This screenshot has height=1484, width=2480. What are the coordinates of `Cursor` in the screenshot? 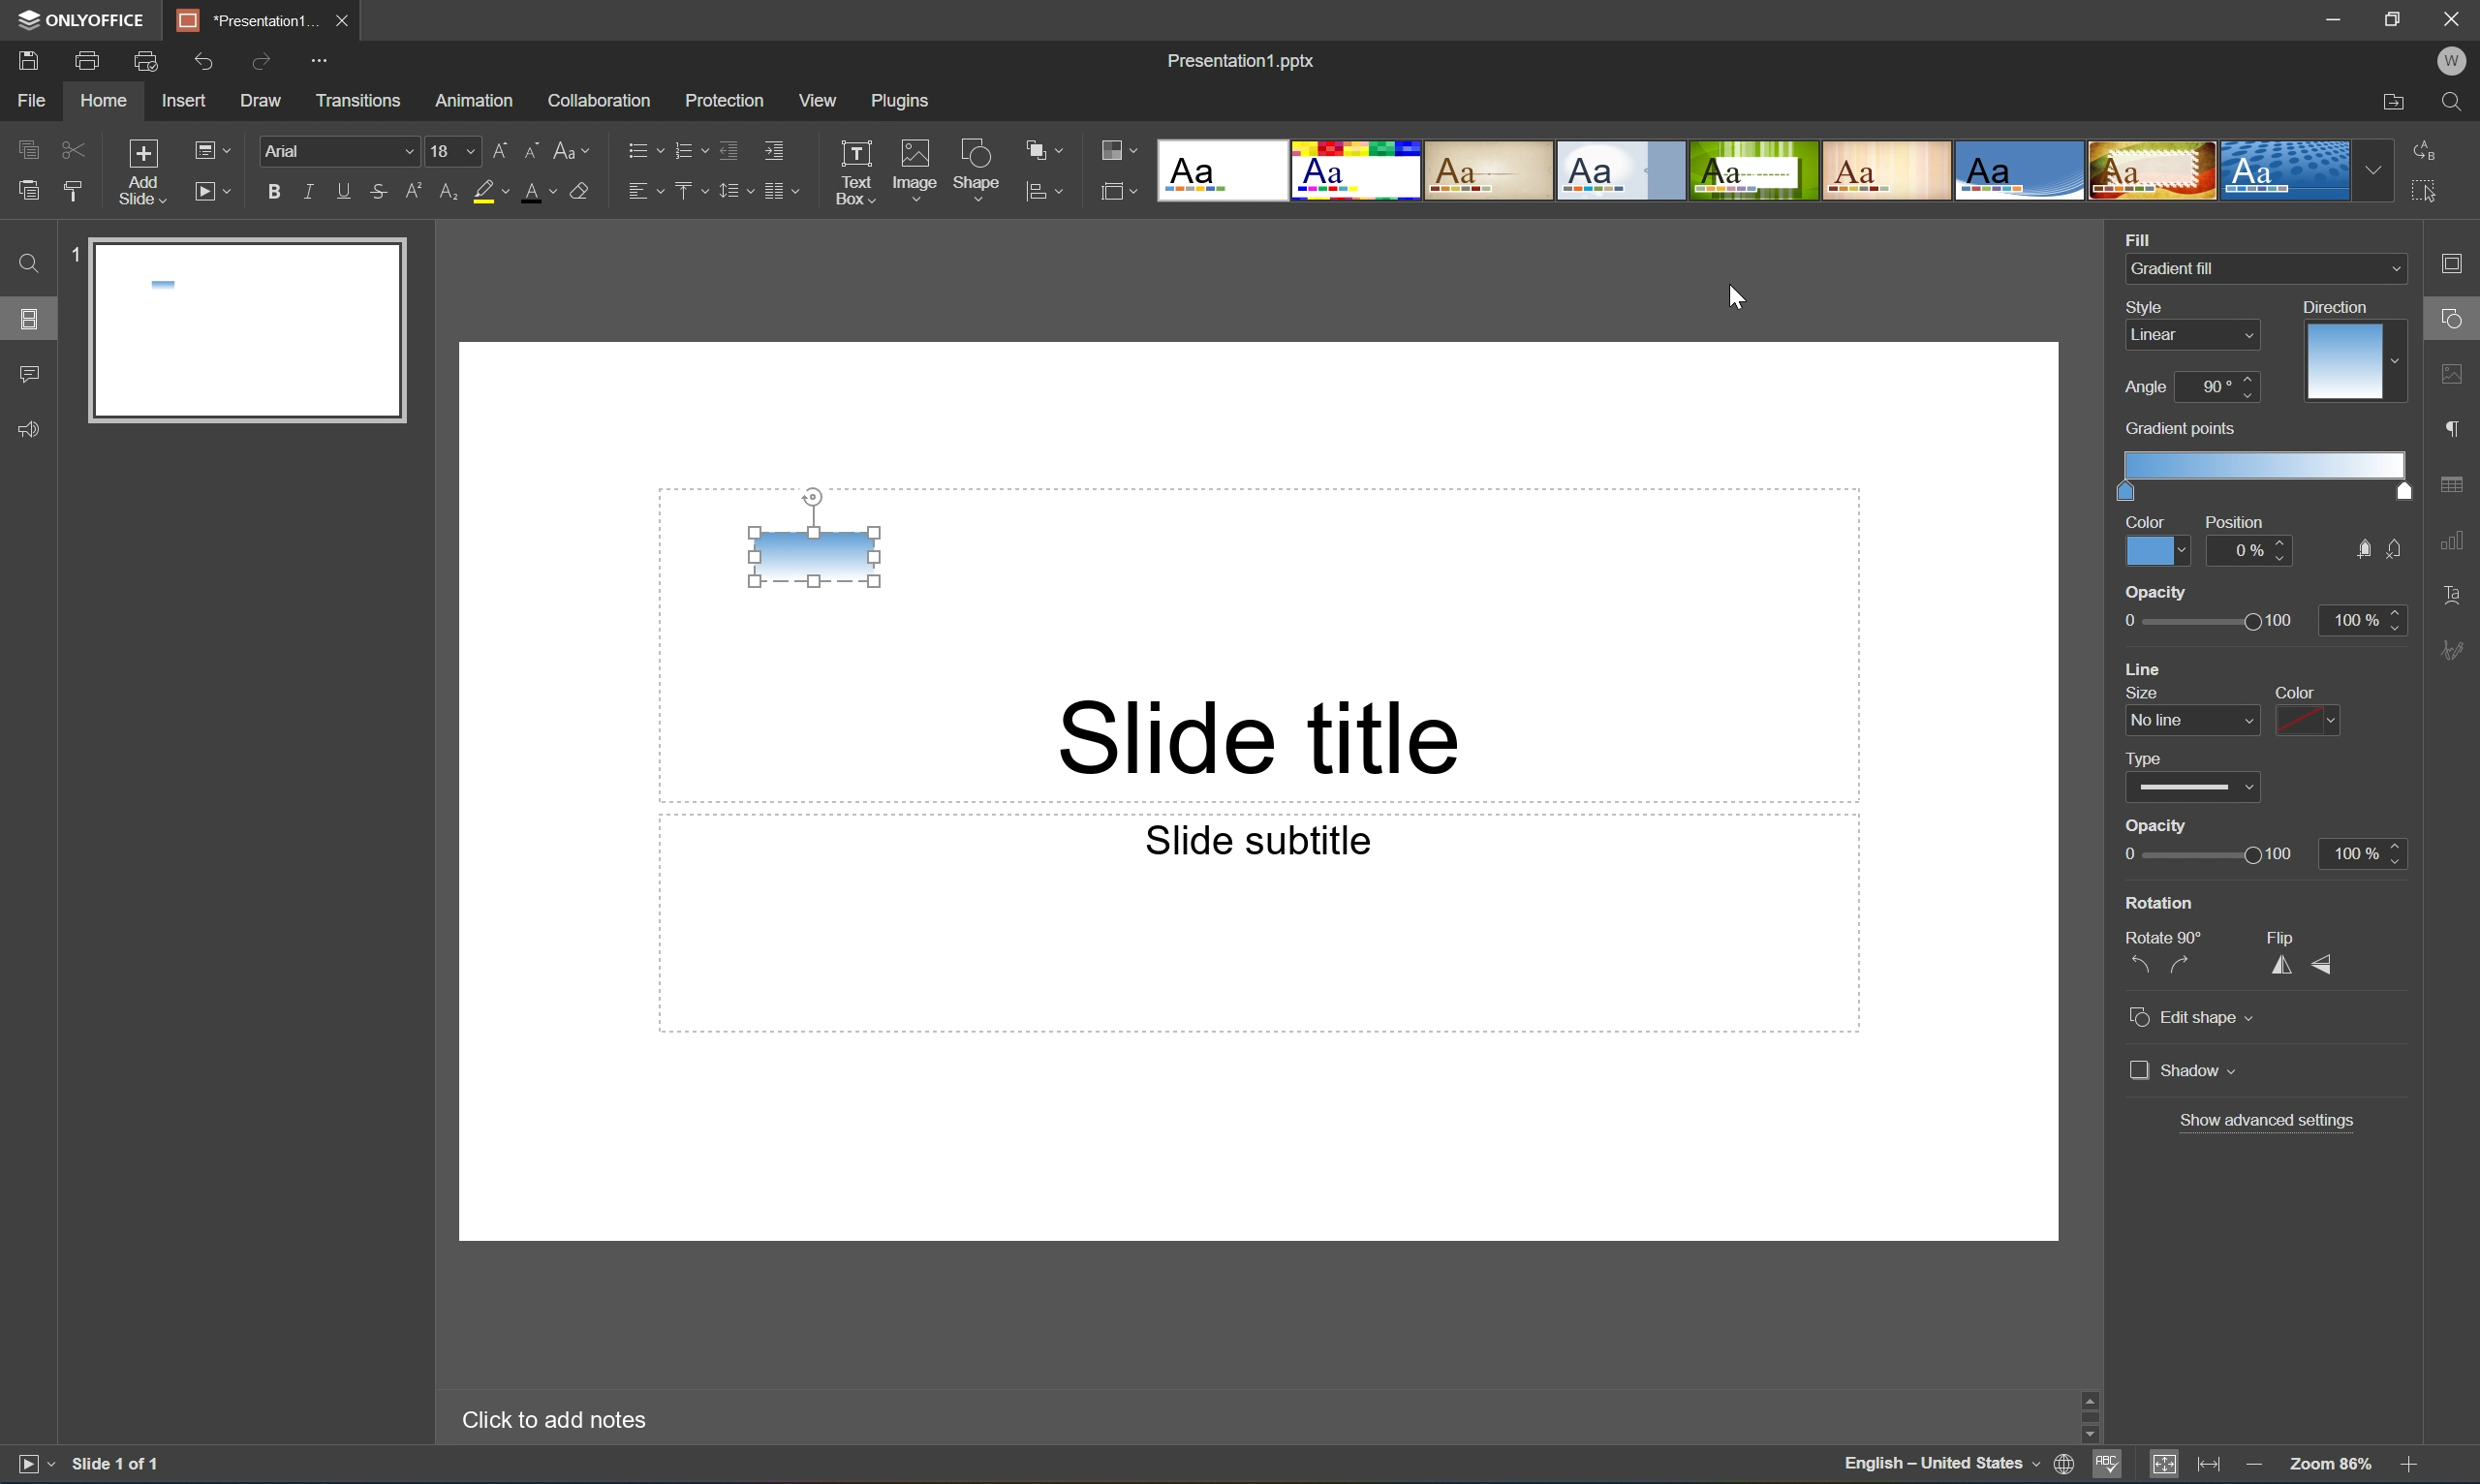 It's located at (1741, 295).